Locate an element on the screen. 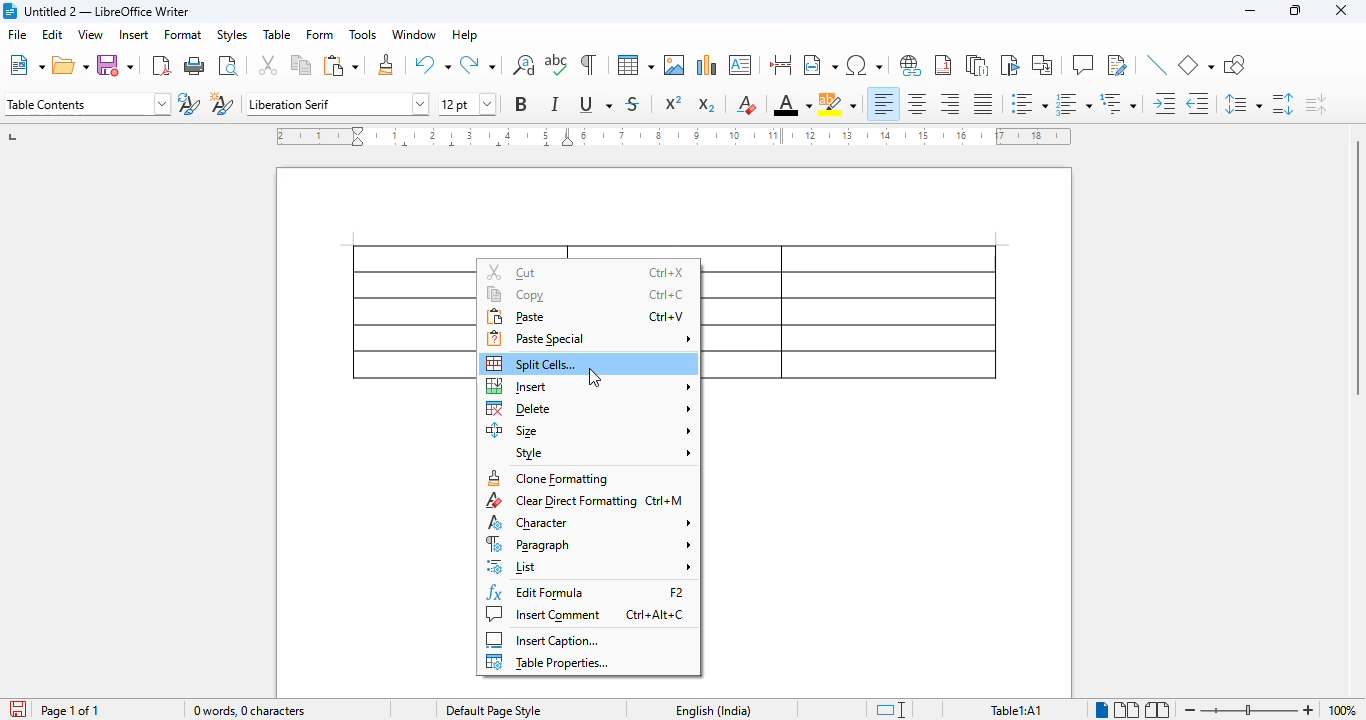 This screenshot has height=720, width=1366. redo is located at coordinates (477, 64).